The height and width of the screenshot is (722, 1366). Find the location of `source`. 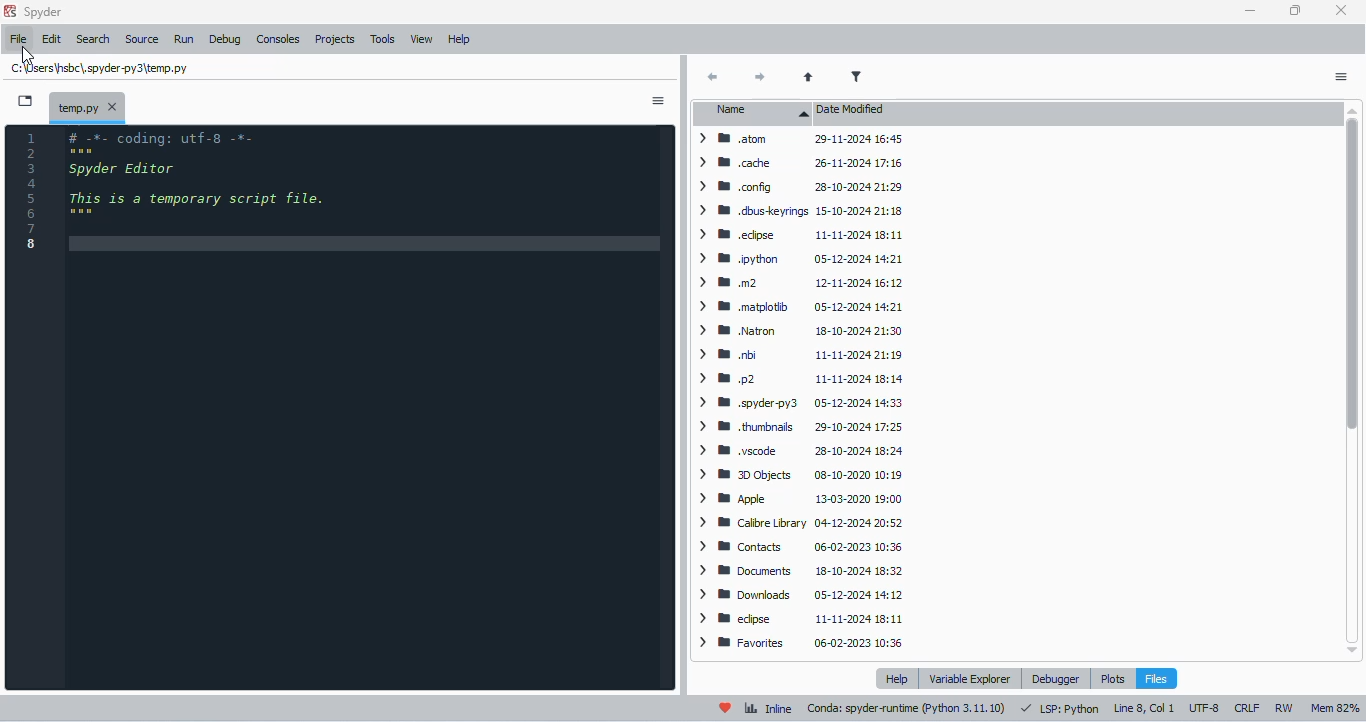

source is located at coordinates (142, 40).